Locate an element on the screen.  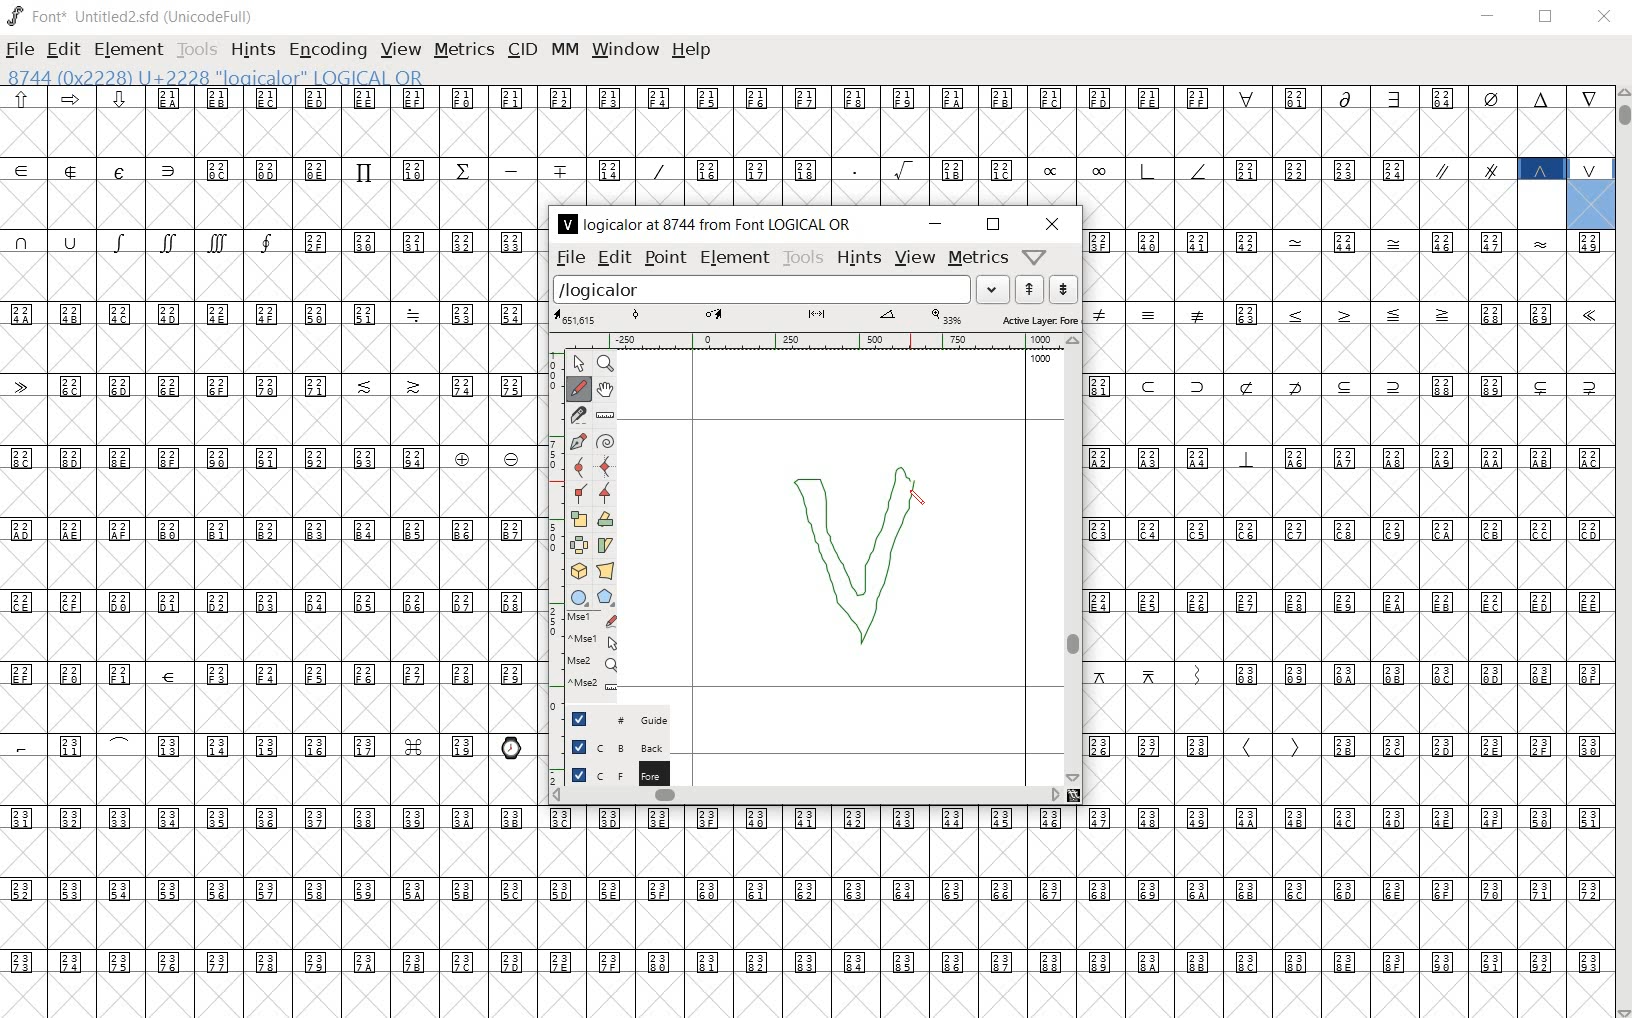
MAGNIFY is located at coordinates (607, 364).